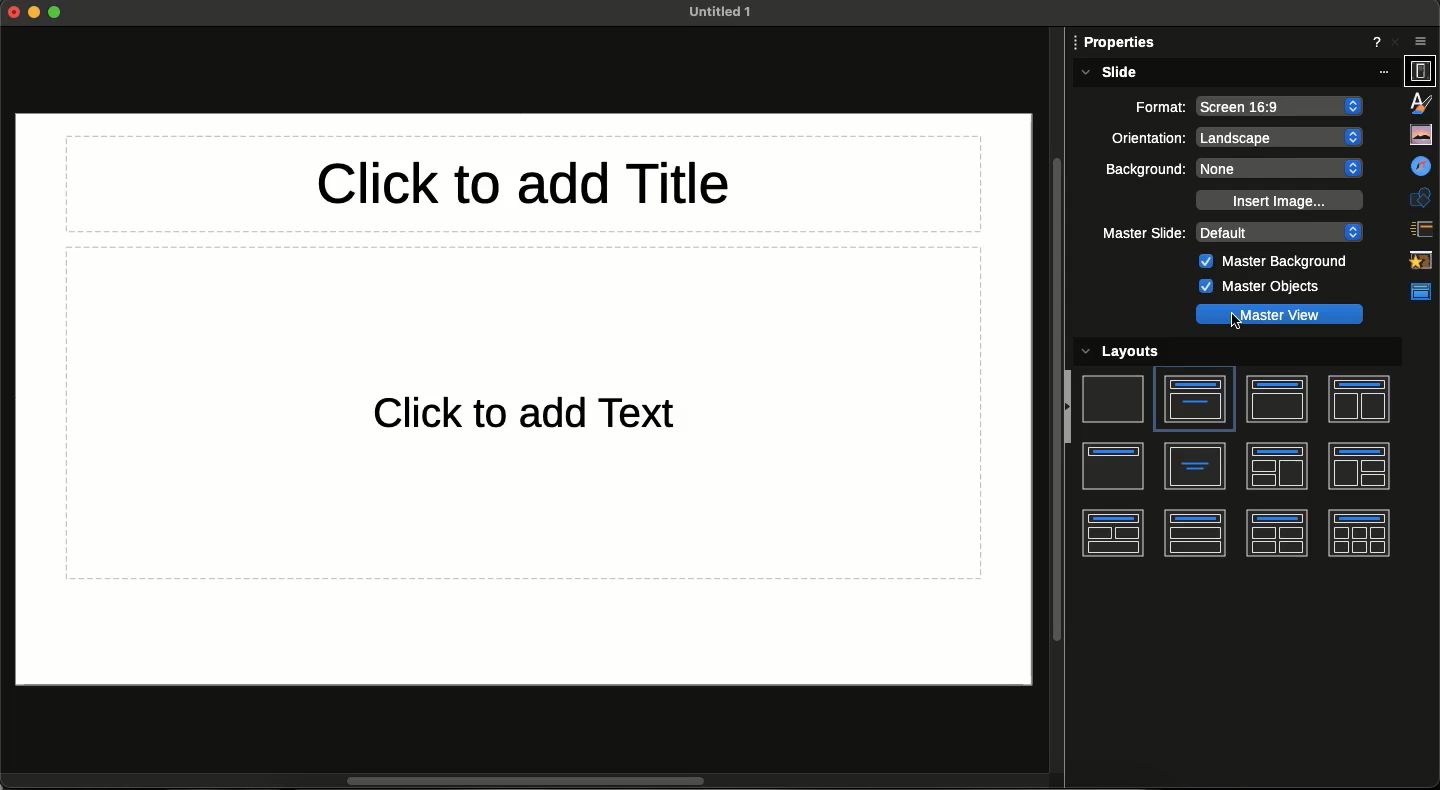  Describe the element at coordinates (1359, 533) in the screenshot. I see `Title and six boxes` at that location.